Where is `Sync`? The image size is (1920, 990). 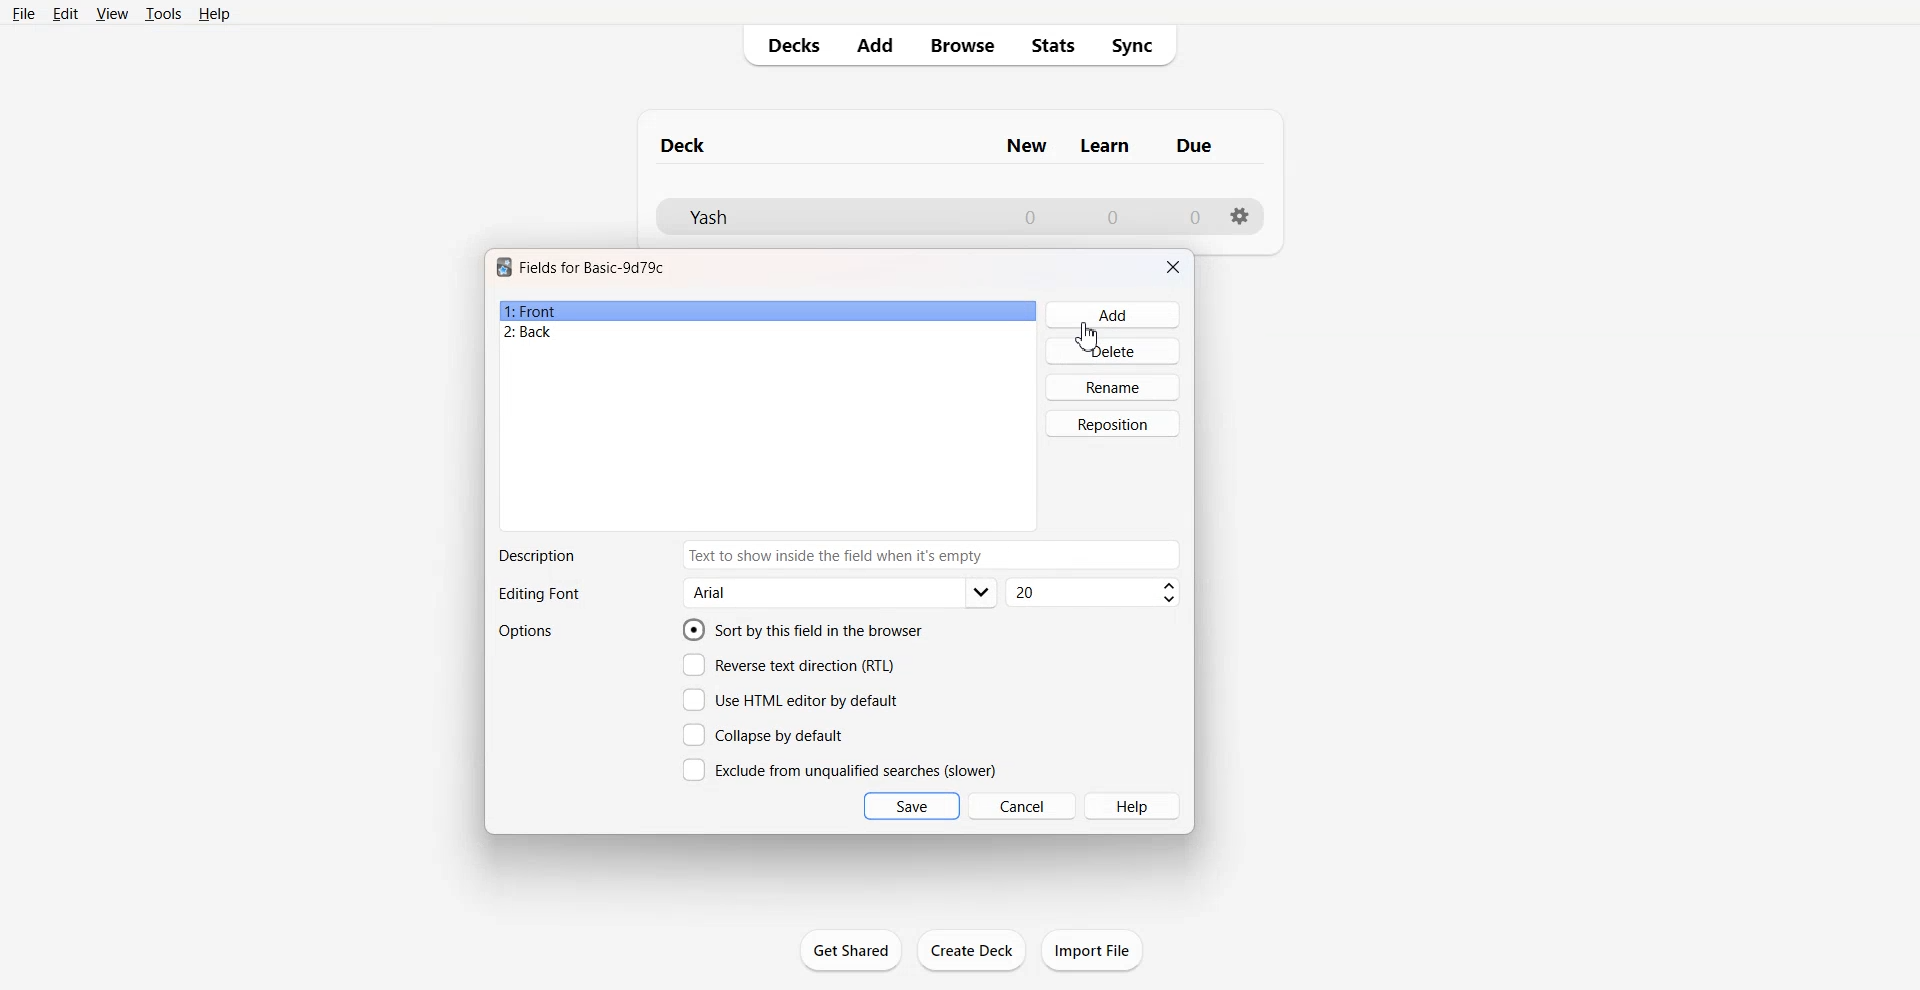
Sync is located at coordinates (1139, 46).